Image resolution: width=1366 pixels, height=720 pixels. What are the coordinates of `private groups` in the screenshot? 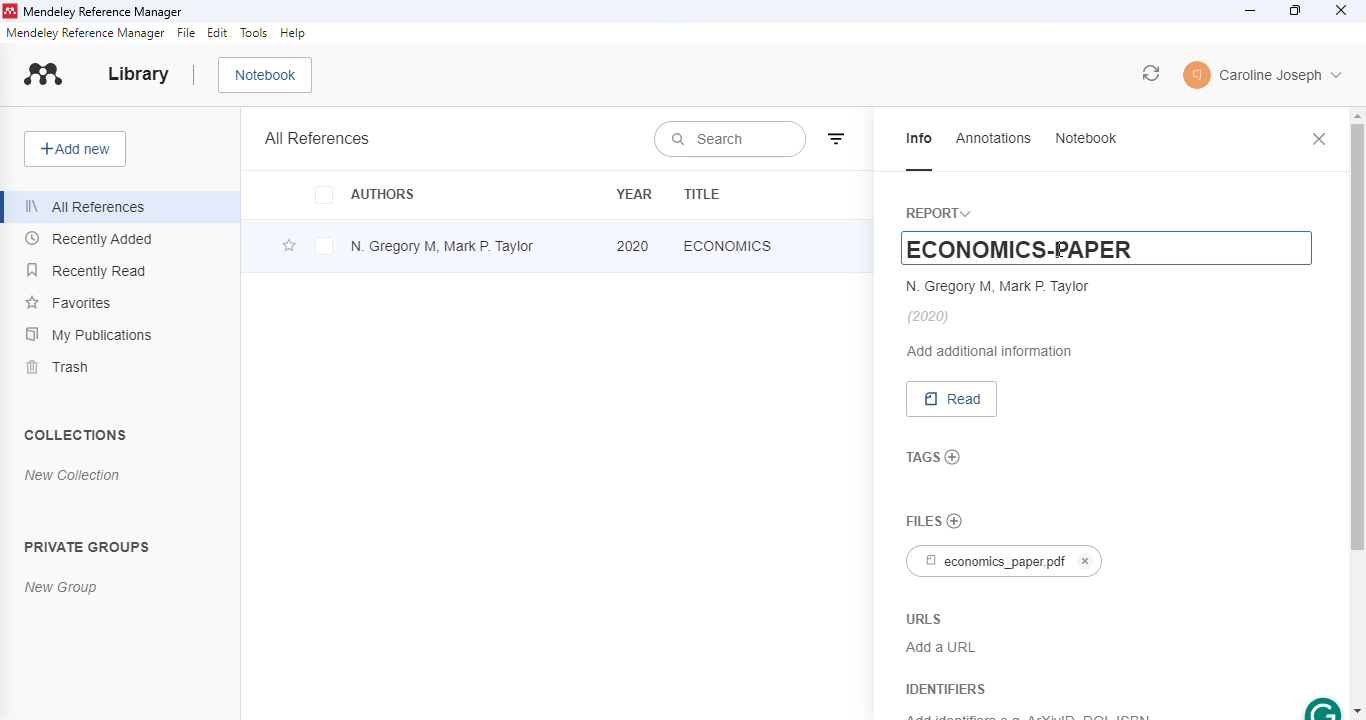 It's located at (88, 547).